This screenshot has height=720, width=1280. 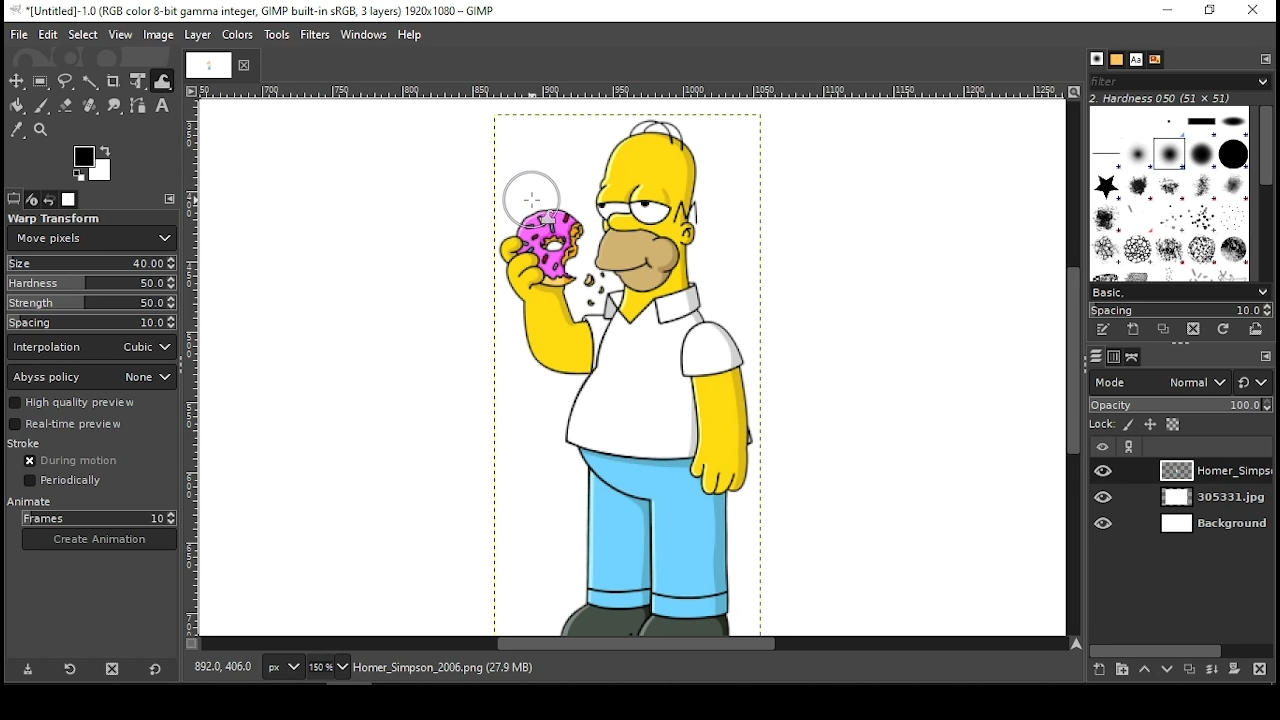 I want to click on move layer one step down, so click(x=1167, y=672).